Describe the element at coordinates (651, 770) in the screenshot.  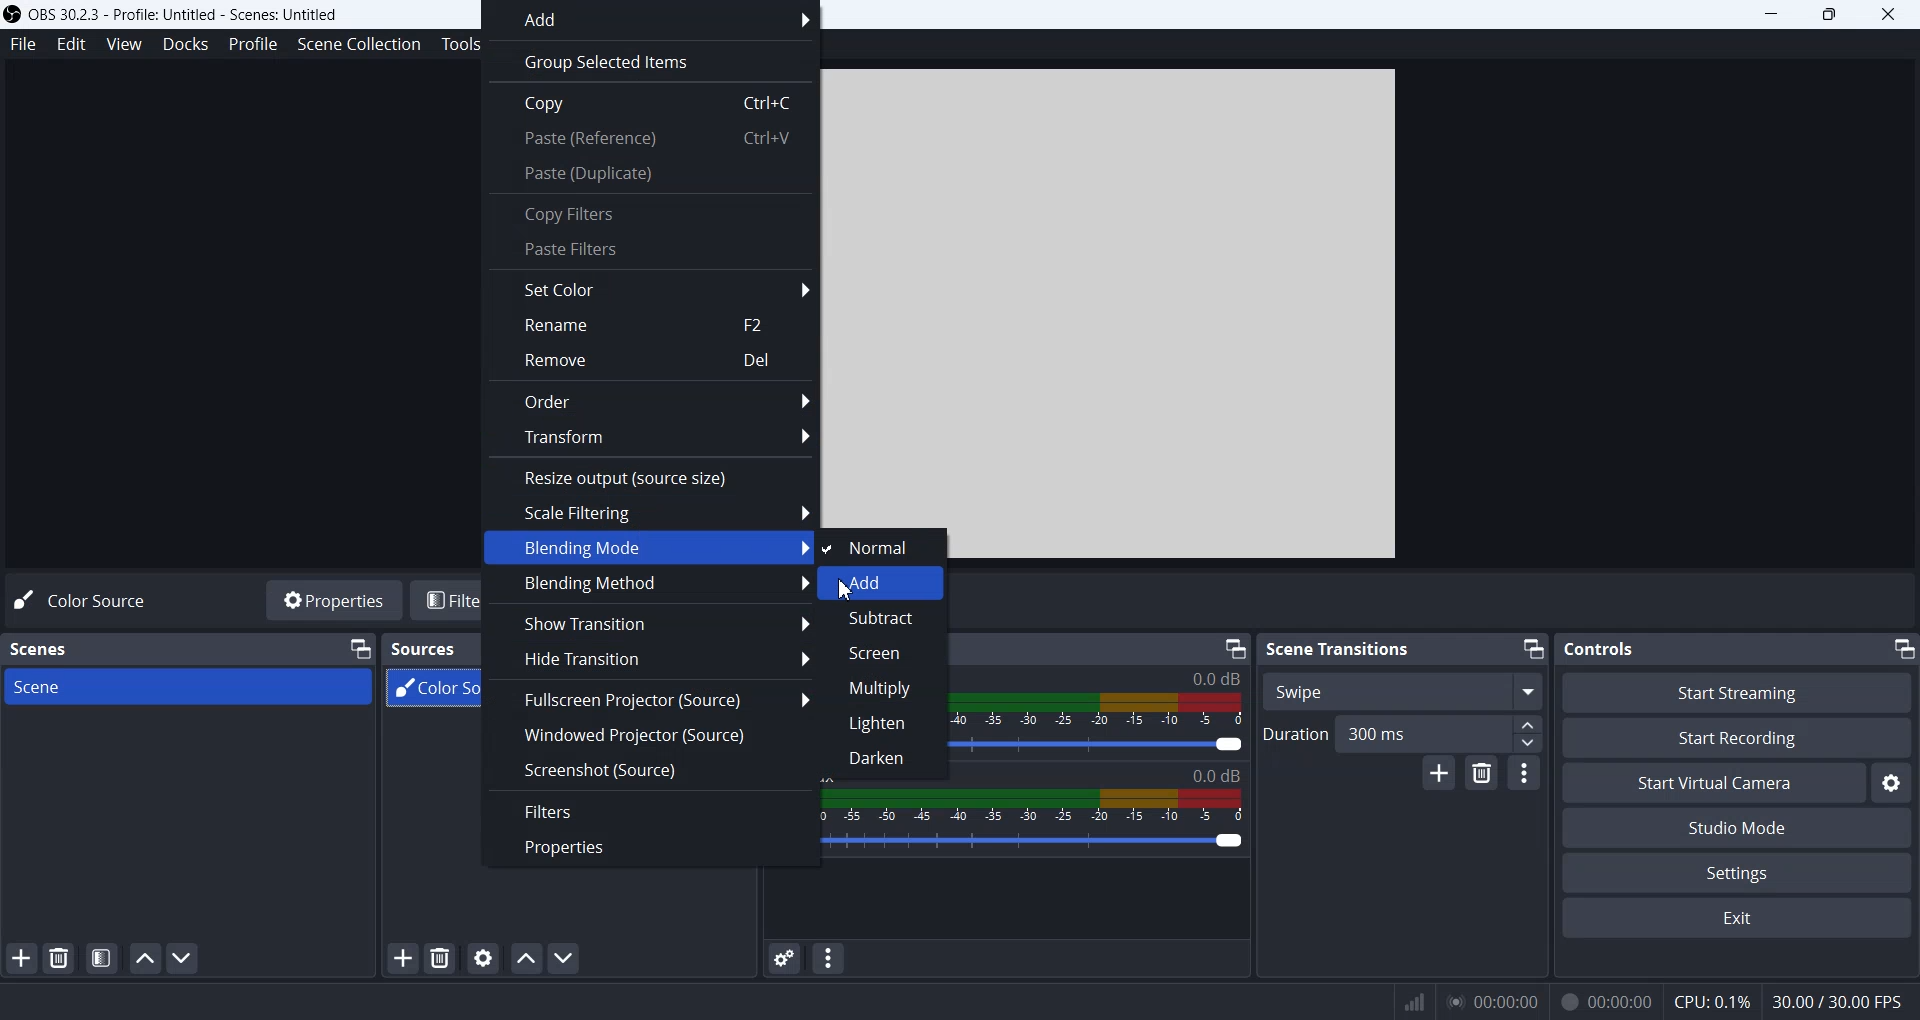
I see `Screenshot (Source)` at that location.